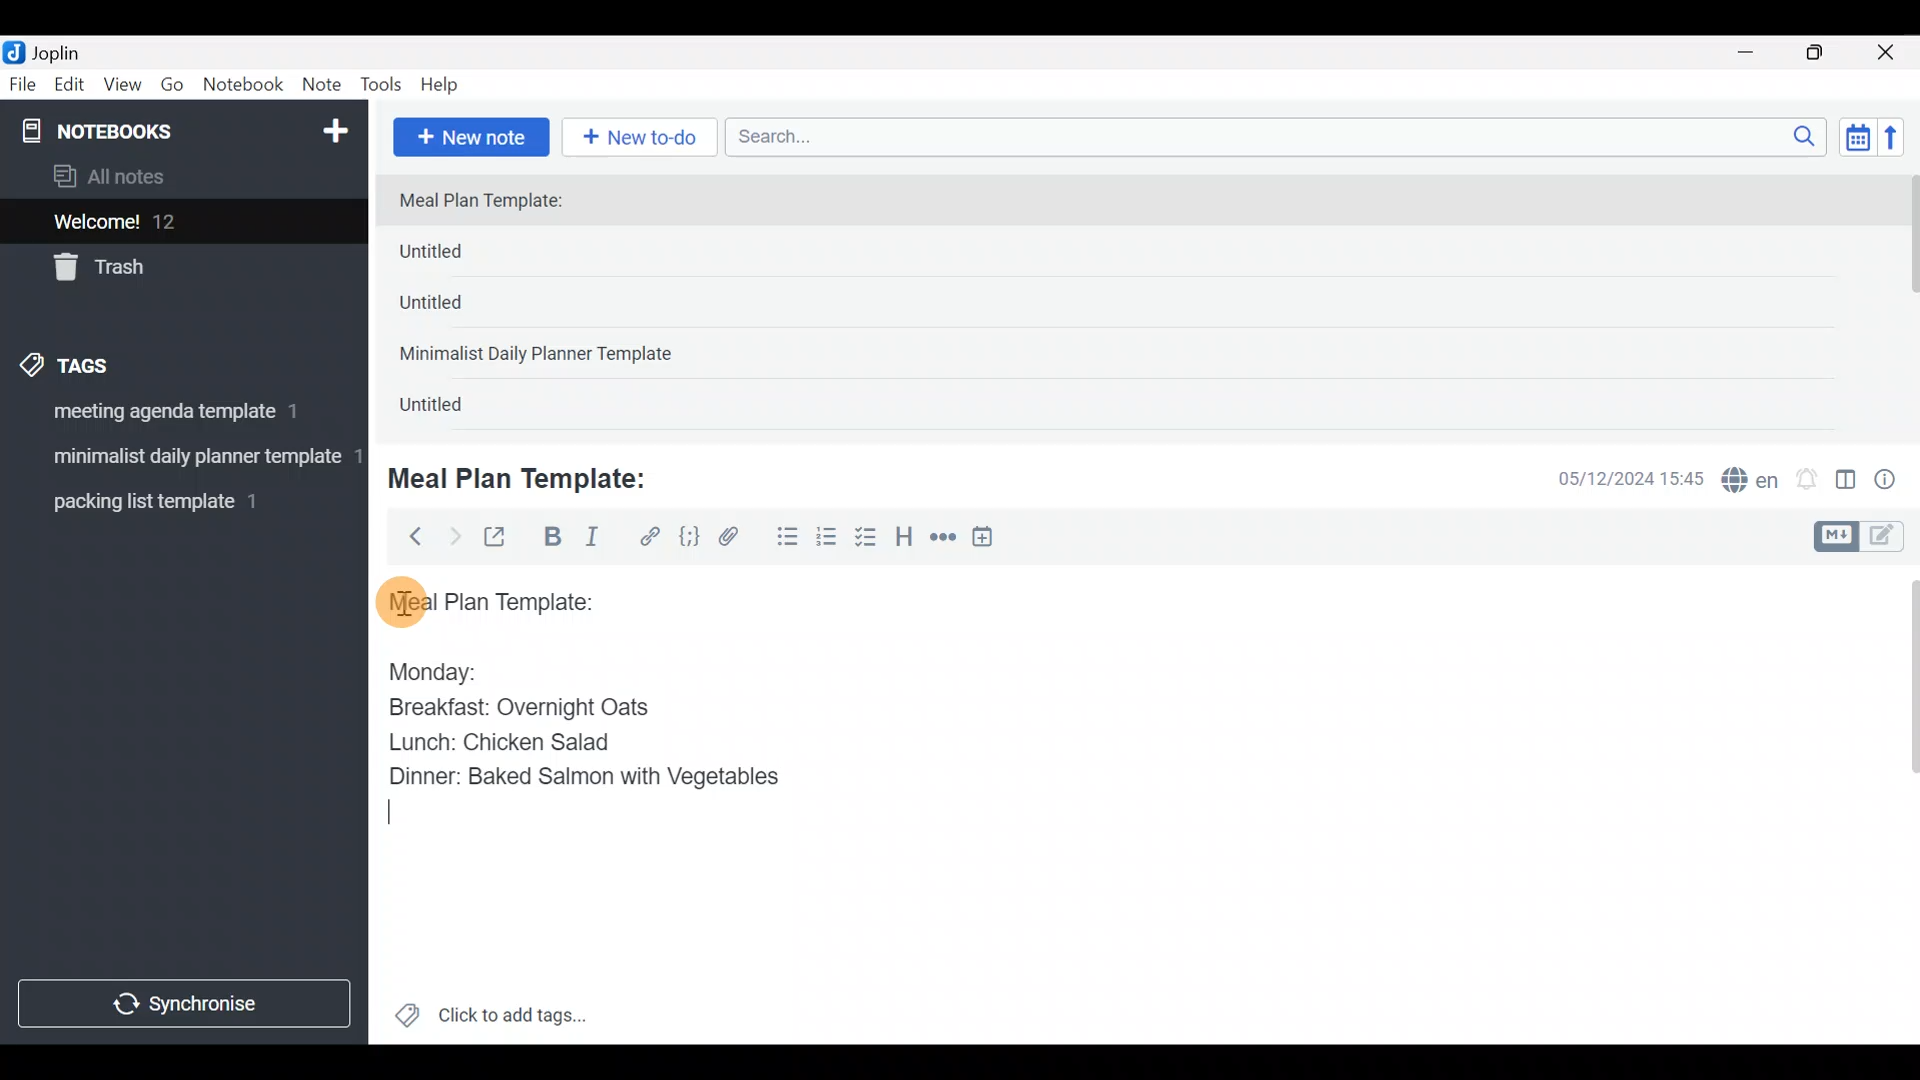 Image resolution: width=1920 pixels, height=1080 pixels. Describe the element at coordinates (177, 501) in the screenshot. I see `Tag 3` at that location.